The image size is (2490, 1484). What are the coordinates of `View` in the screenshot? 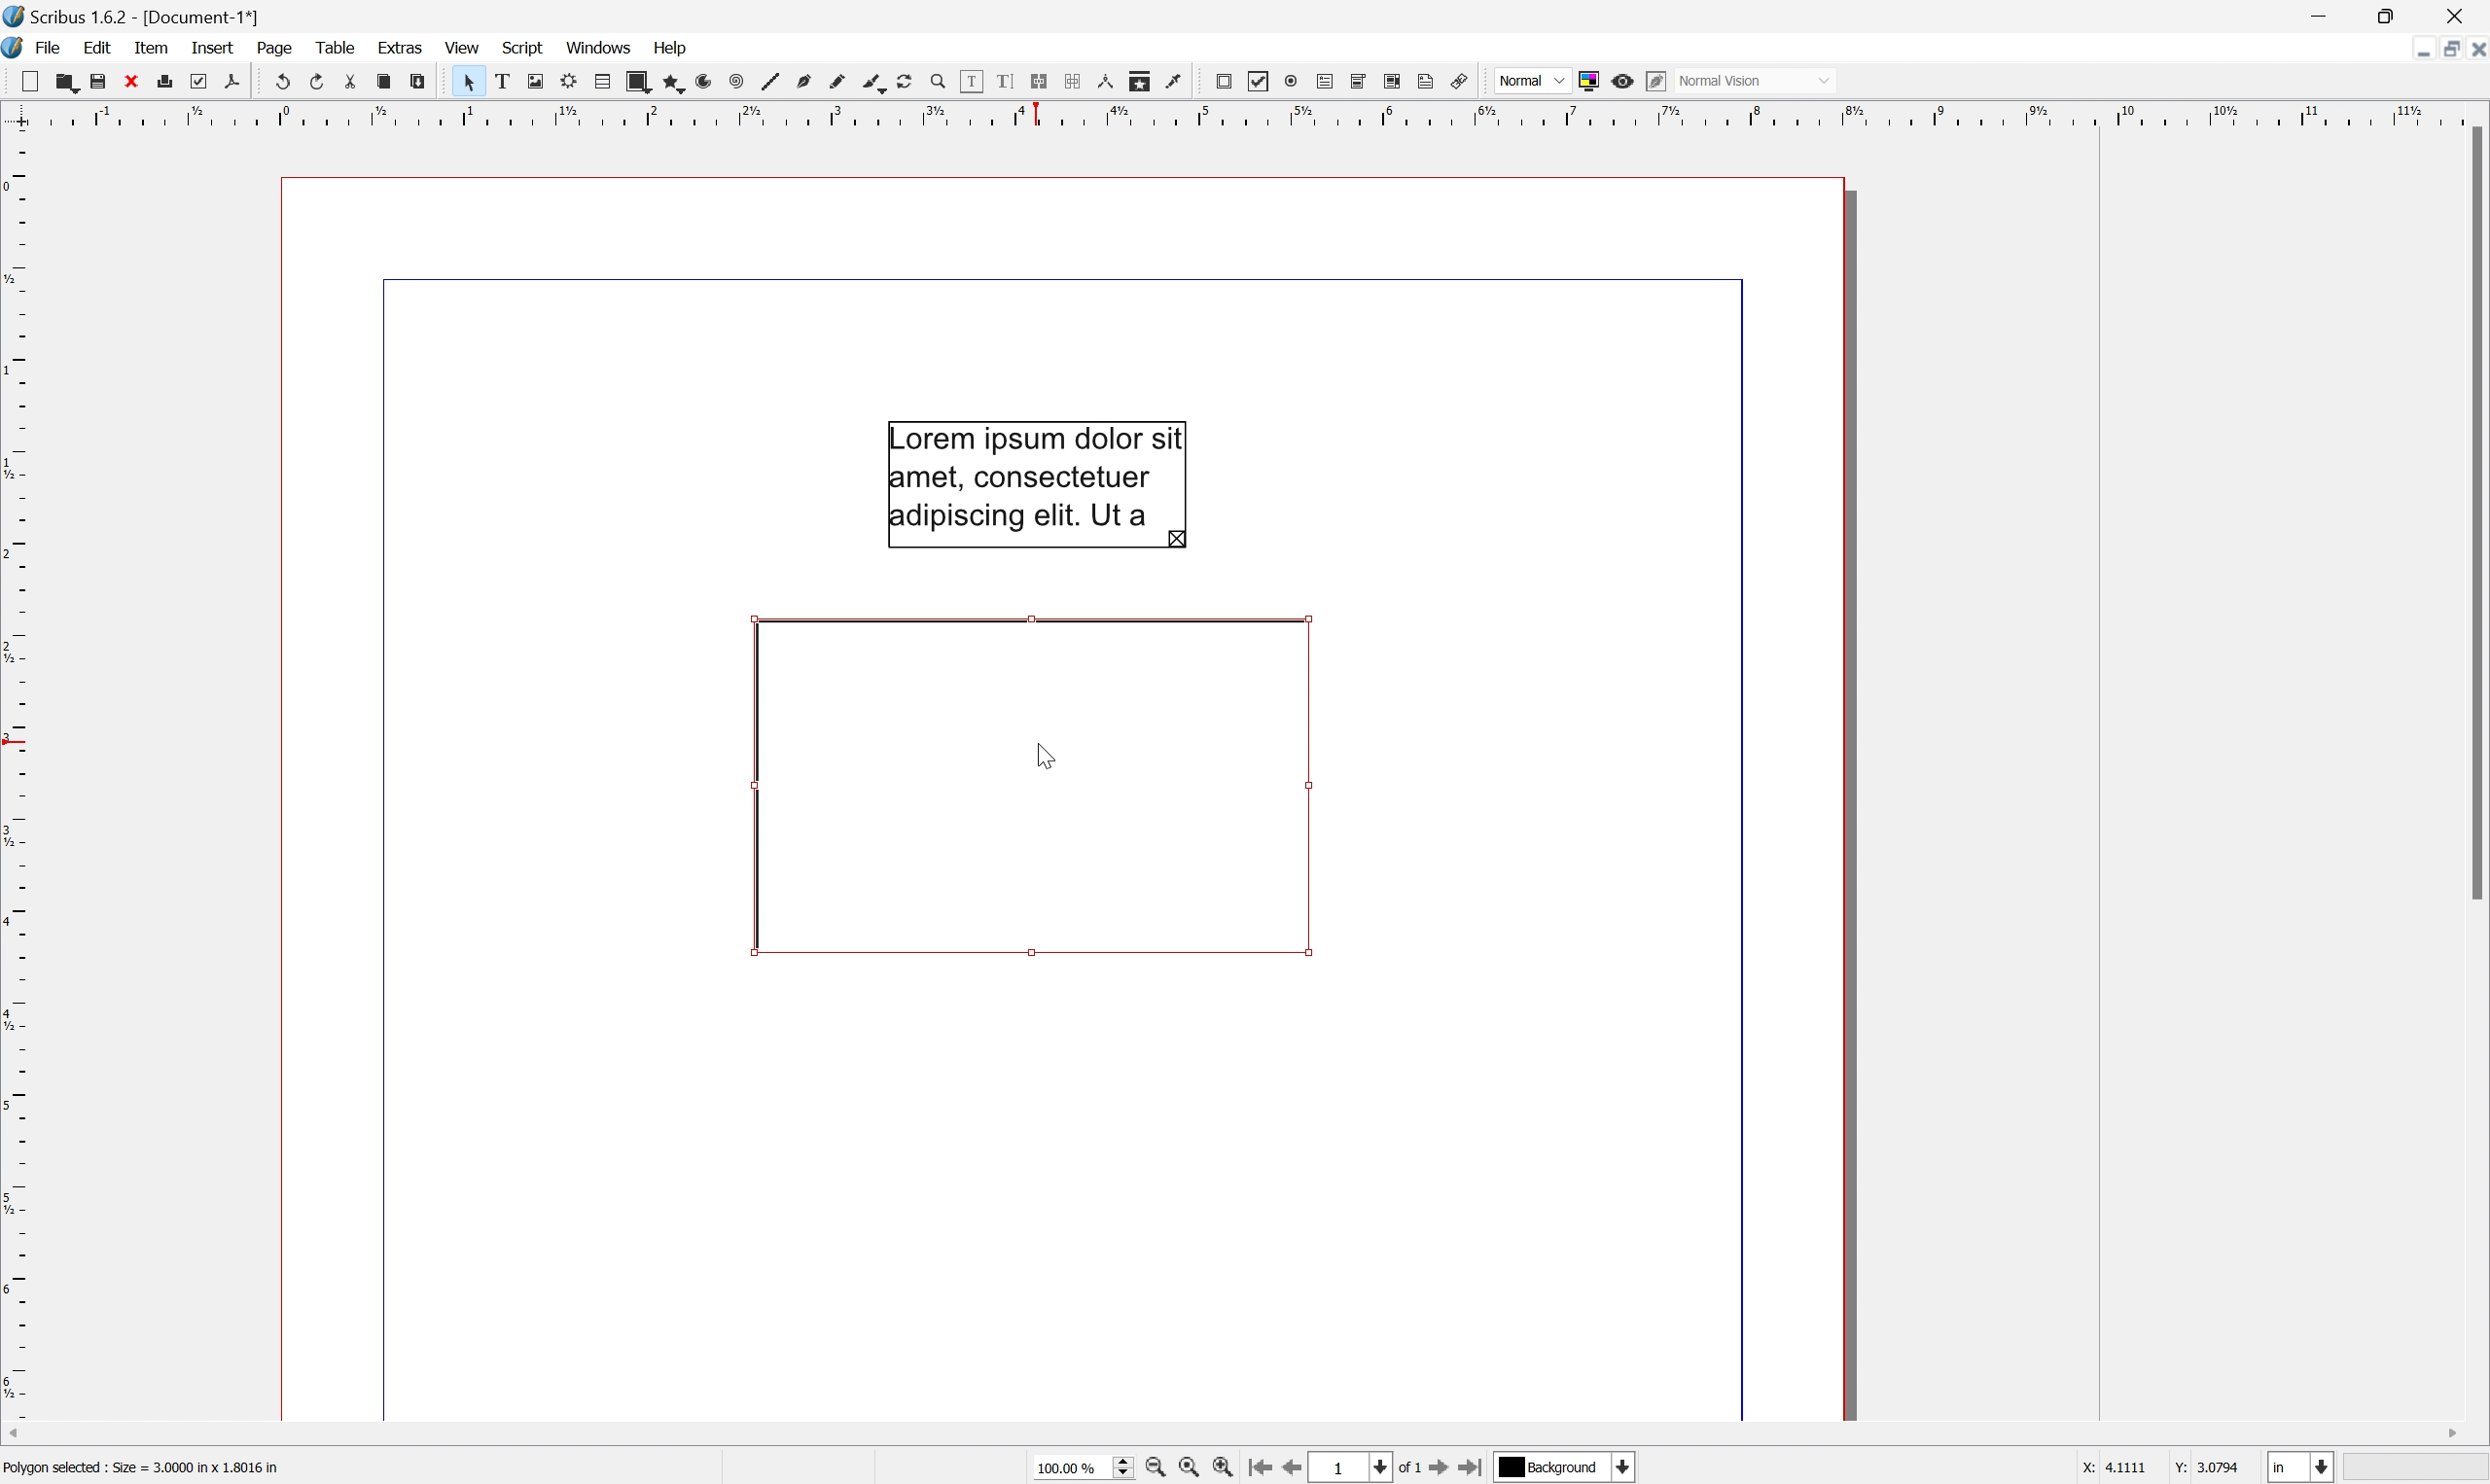 It's located at (465, 47).